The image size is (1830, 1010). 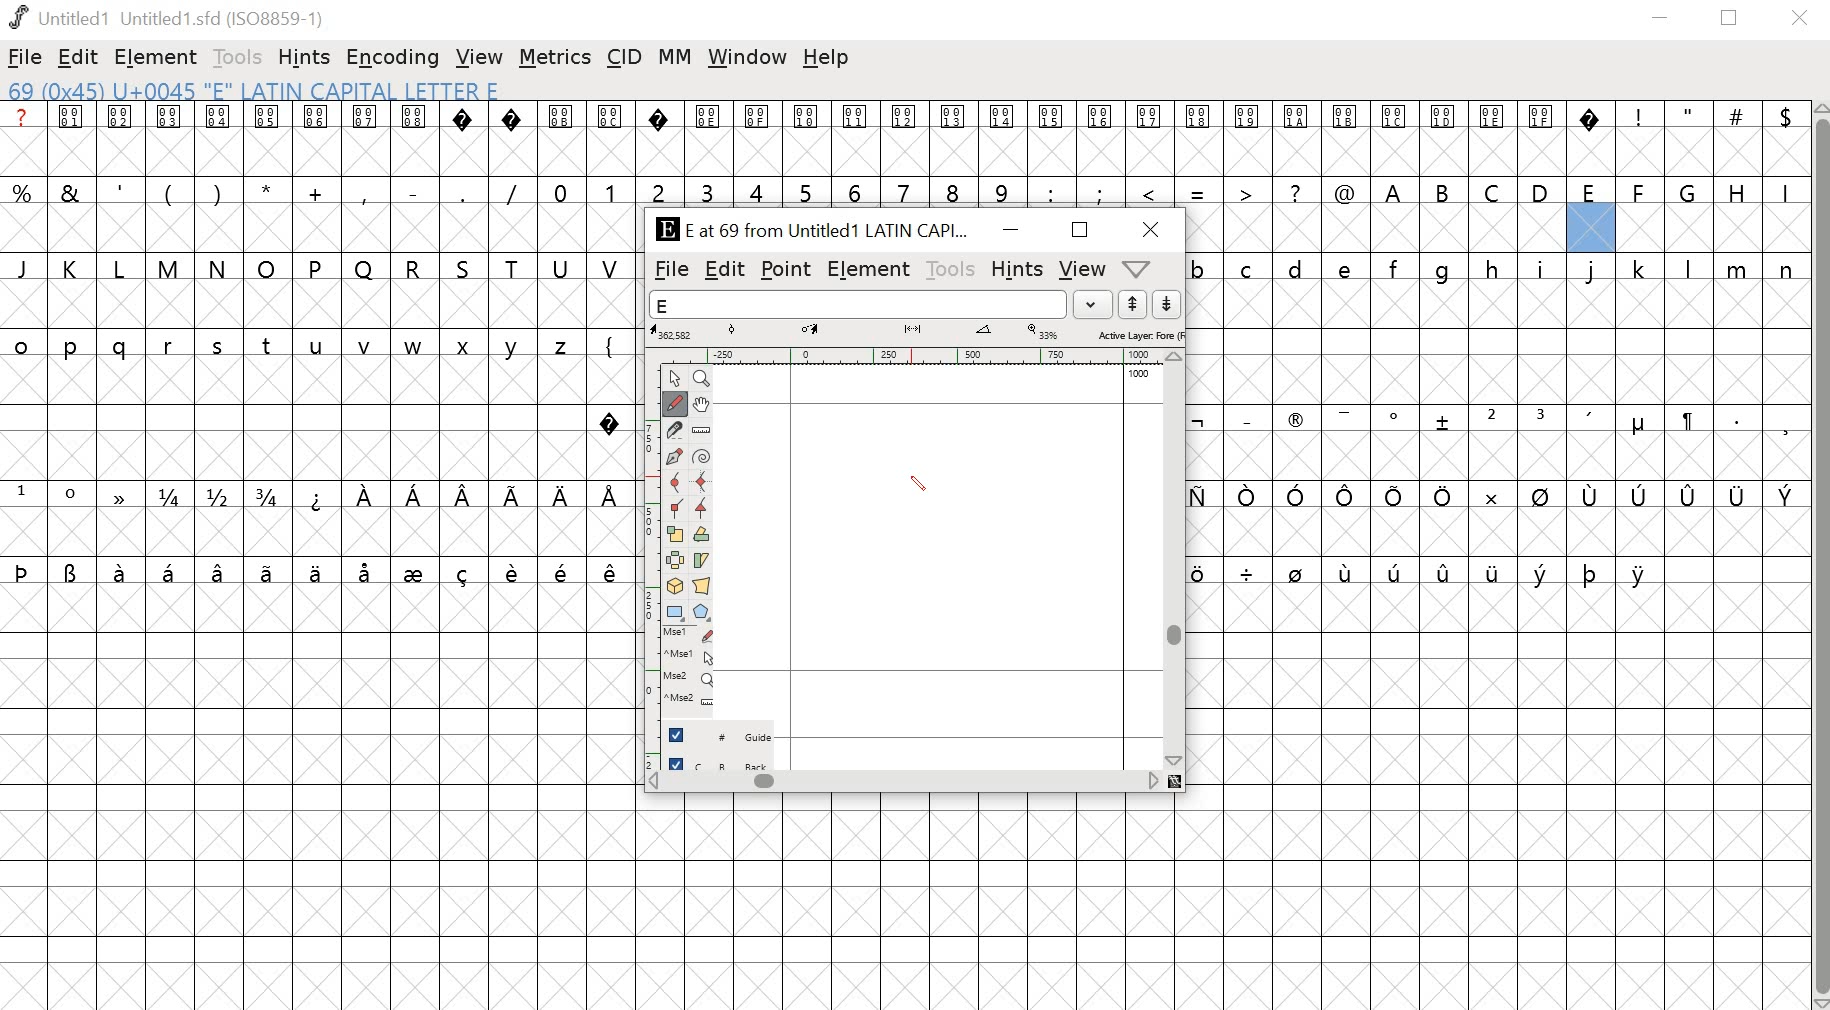 I want to click on dropdown menu, so click(x=1145, y=268).